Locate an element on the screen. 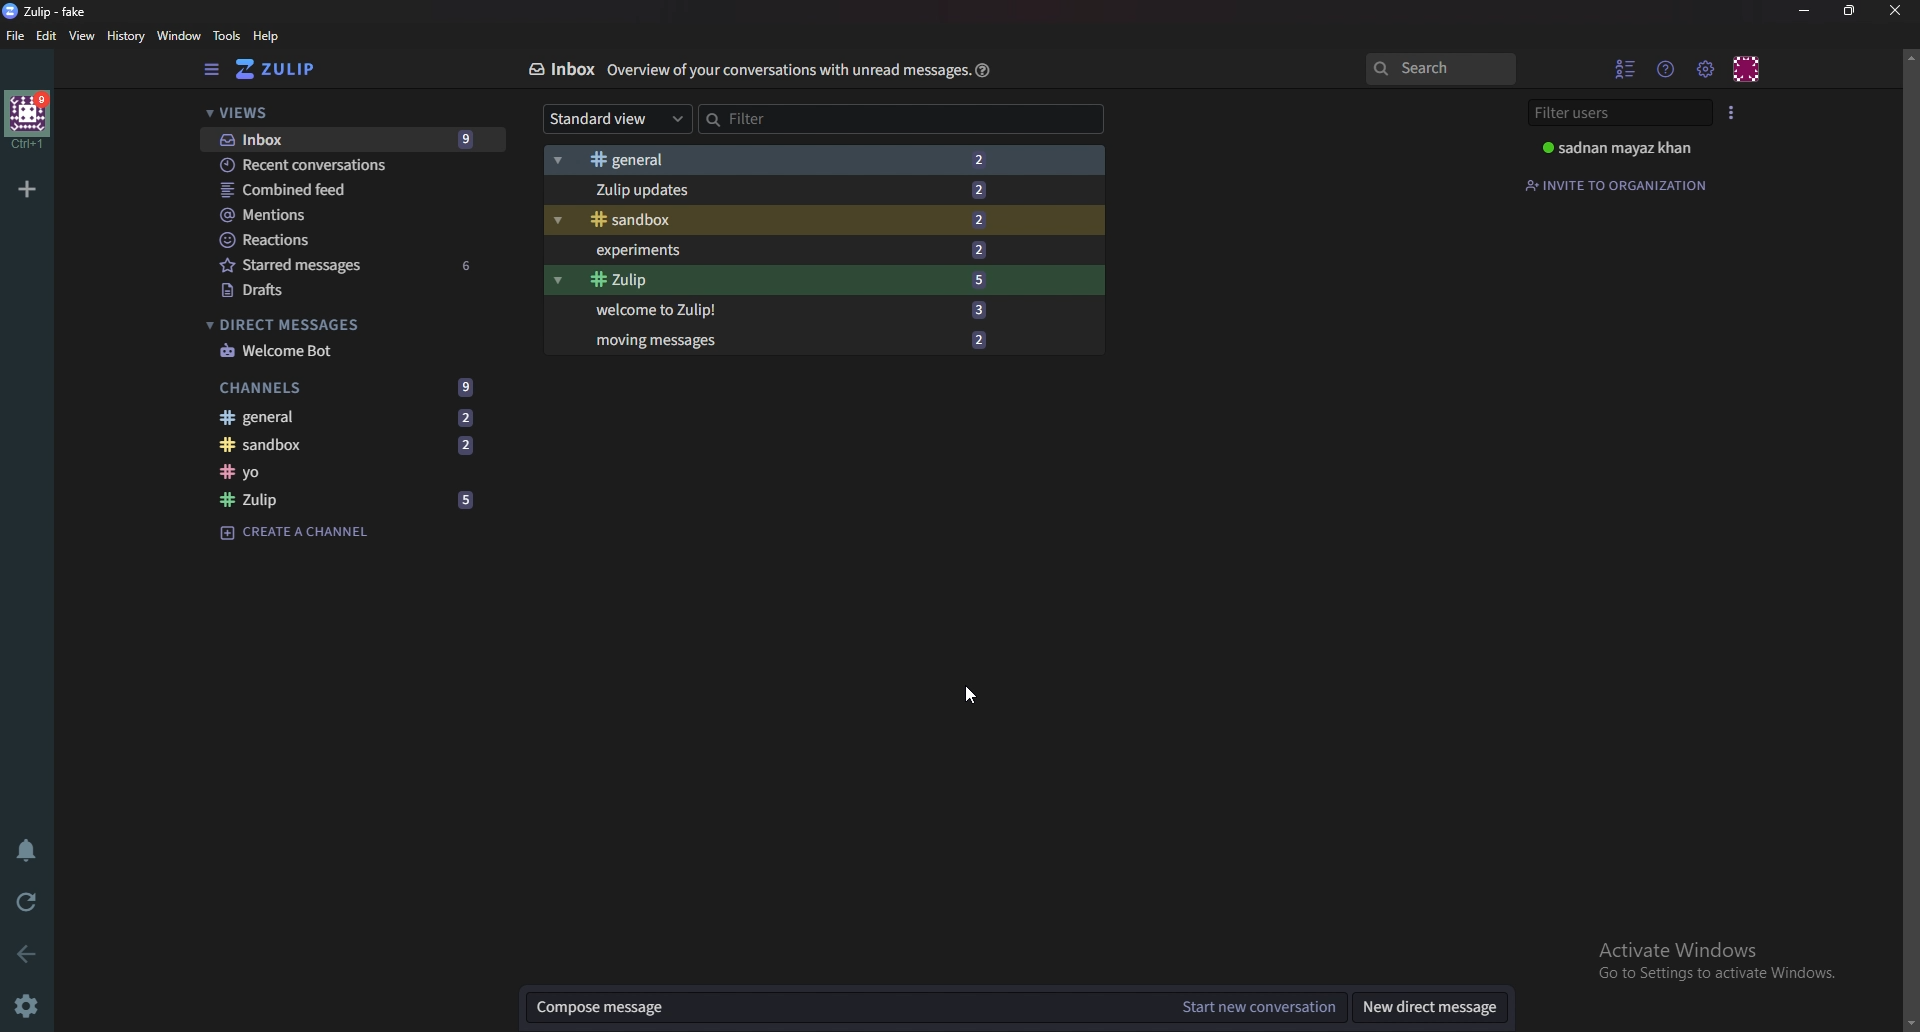 Image resolution: width=1920 pixels, height=1032 pixels. Close is located at coordinates (1894, 11).